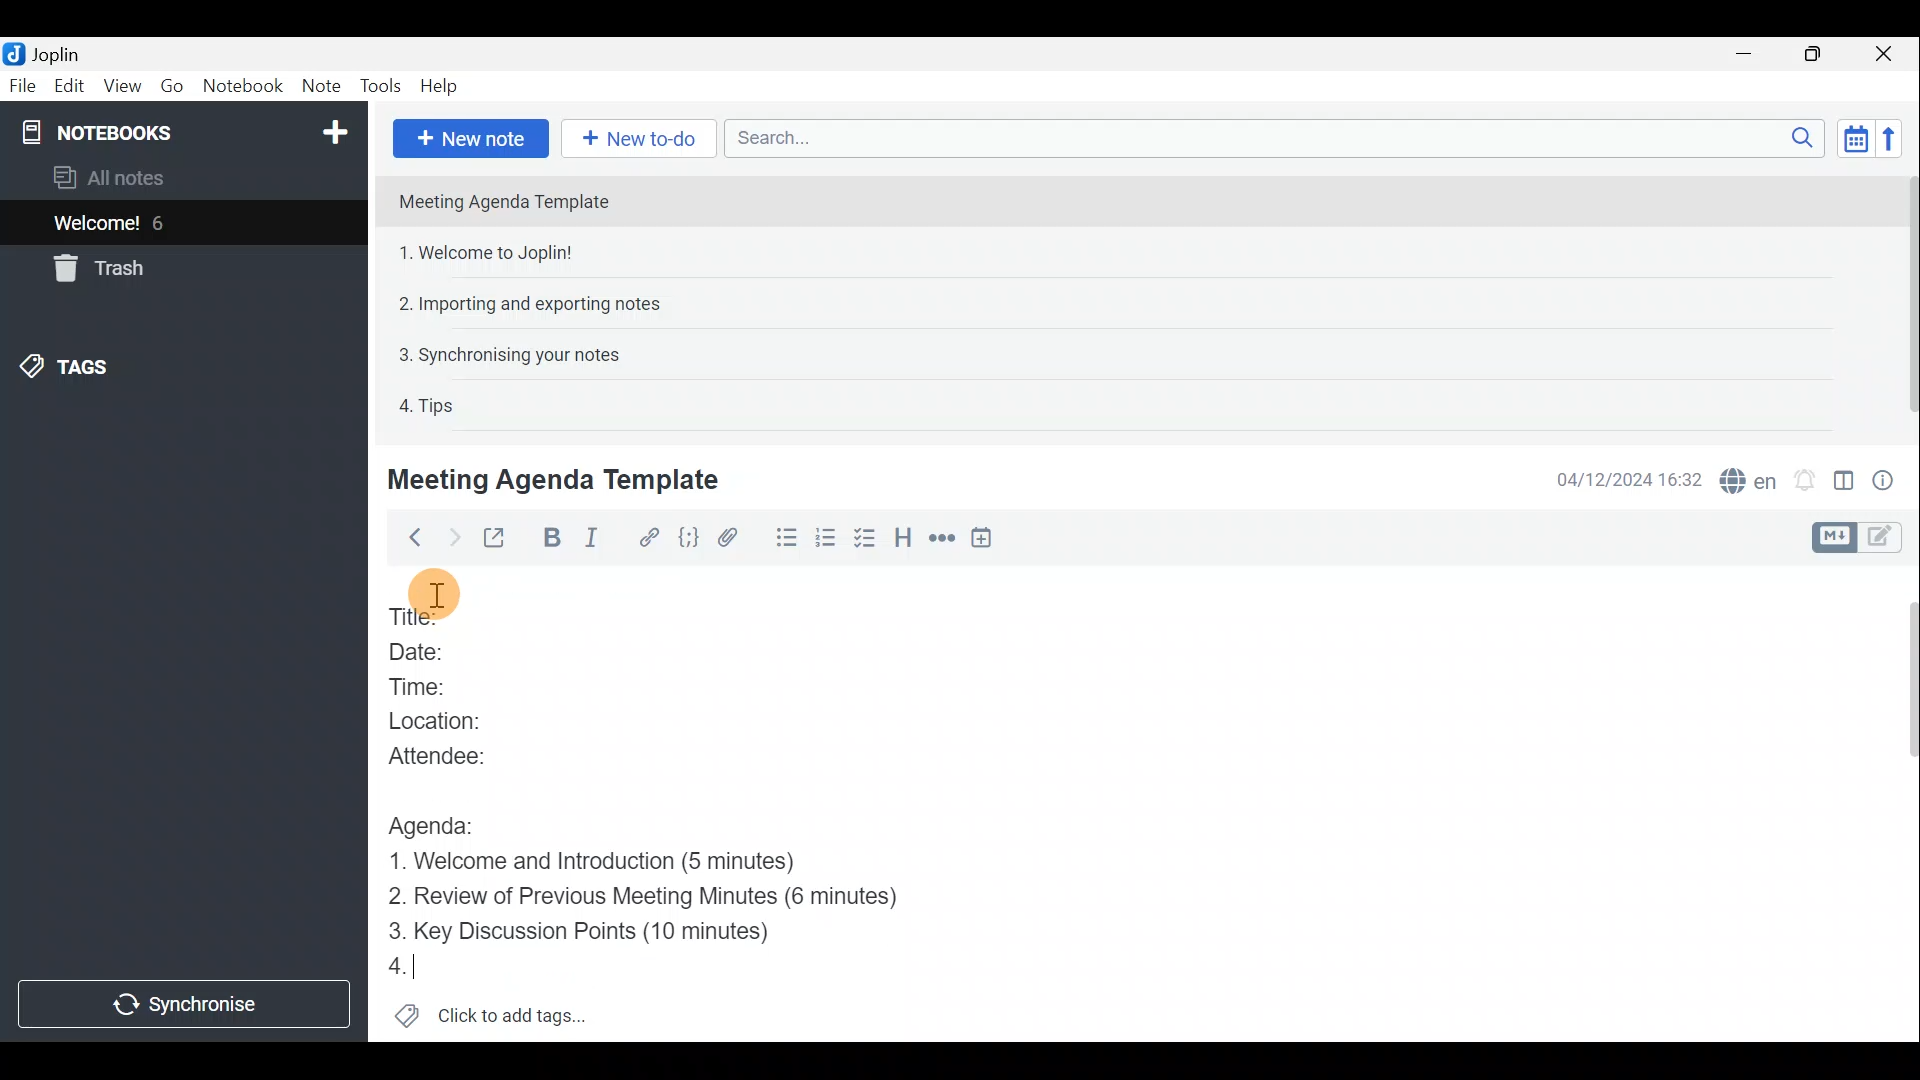  Describe the element at coordinates (243, 85) in the screenshot. I see `Notebook` at that location.